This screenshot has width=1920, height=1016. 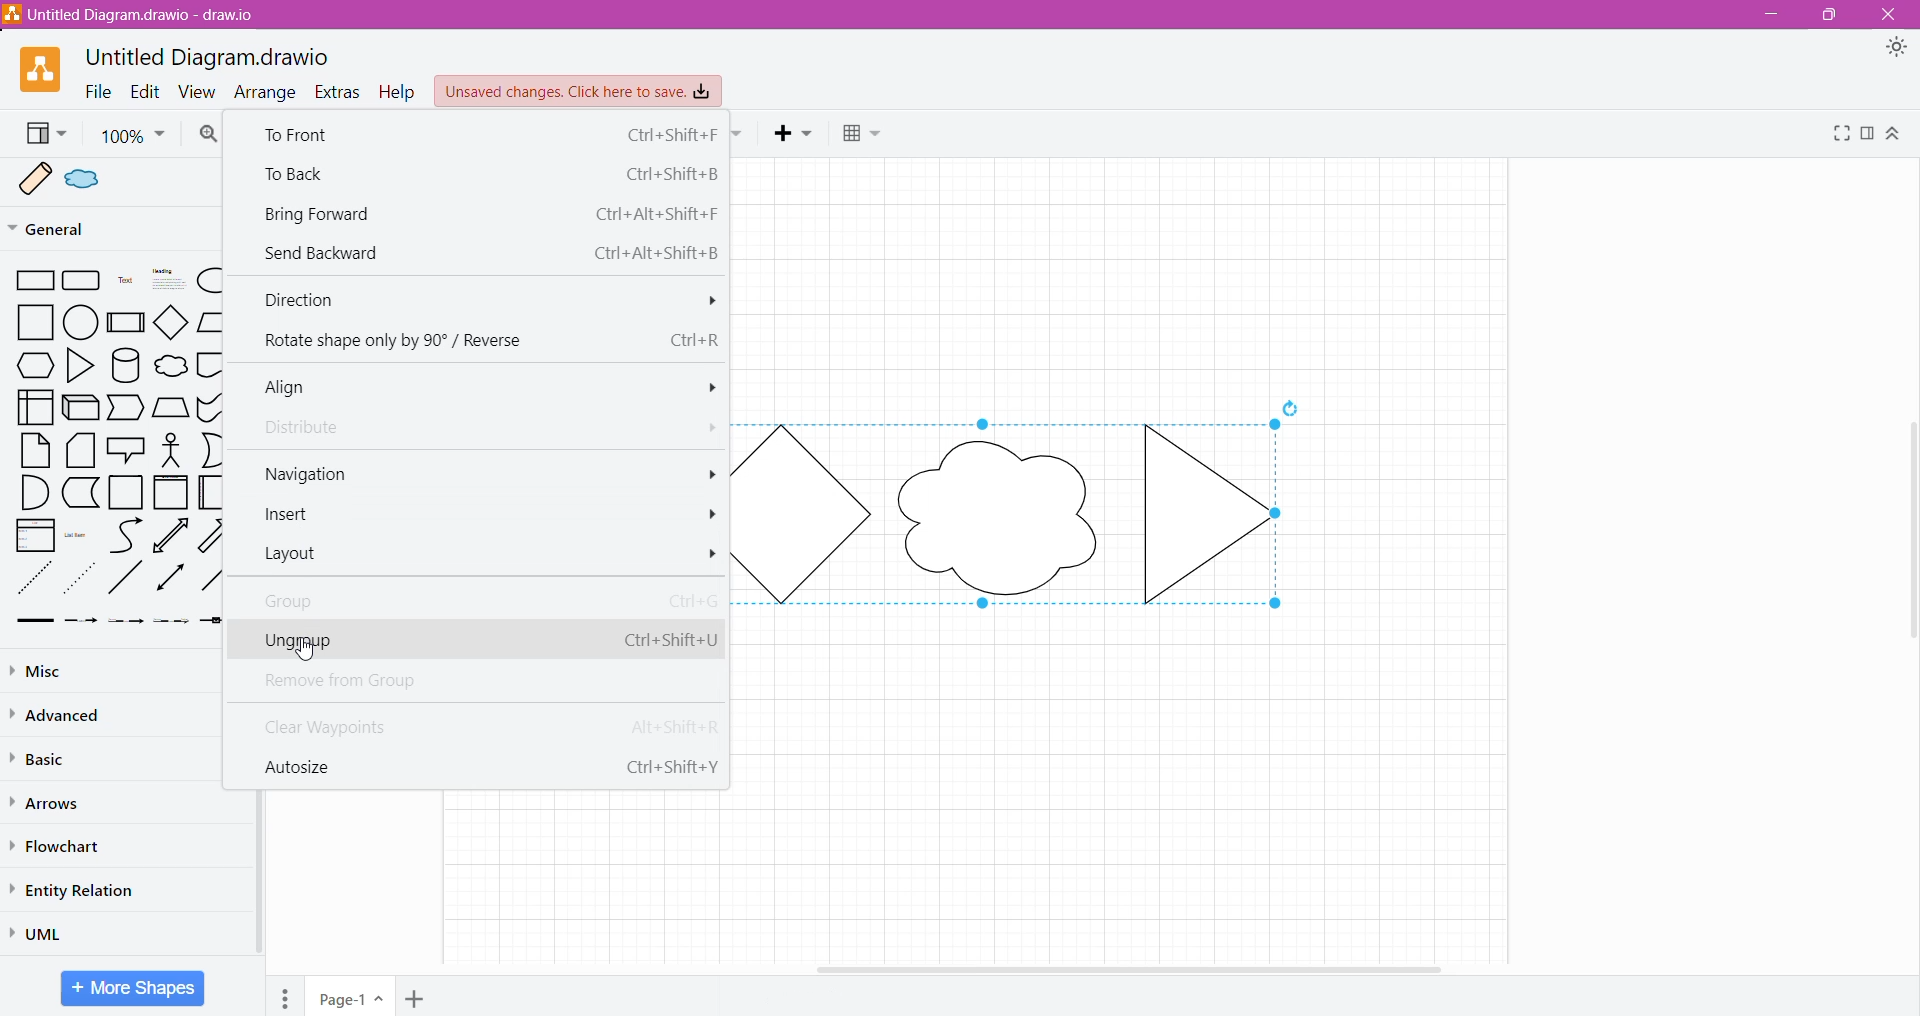 What do you see at coordinates (489, 515) in the screenshot?
I see `Insert` at bounding box center [489, 515].